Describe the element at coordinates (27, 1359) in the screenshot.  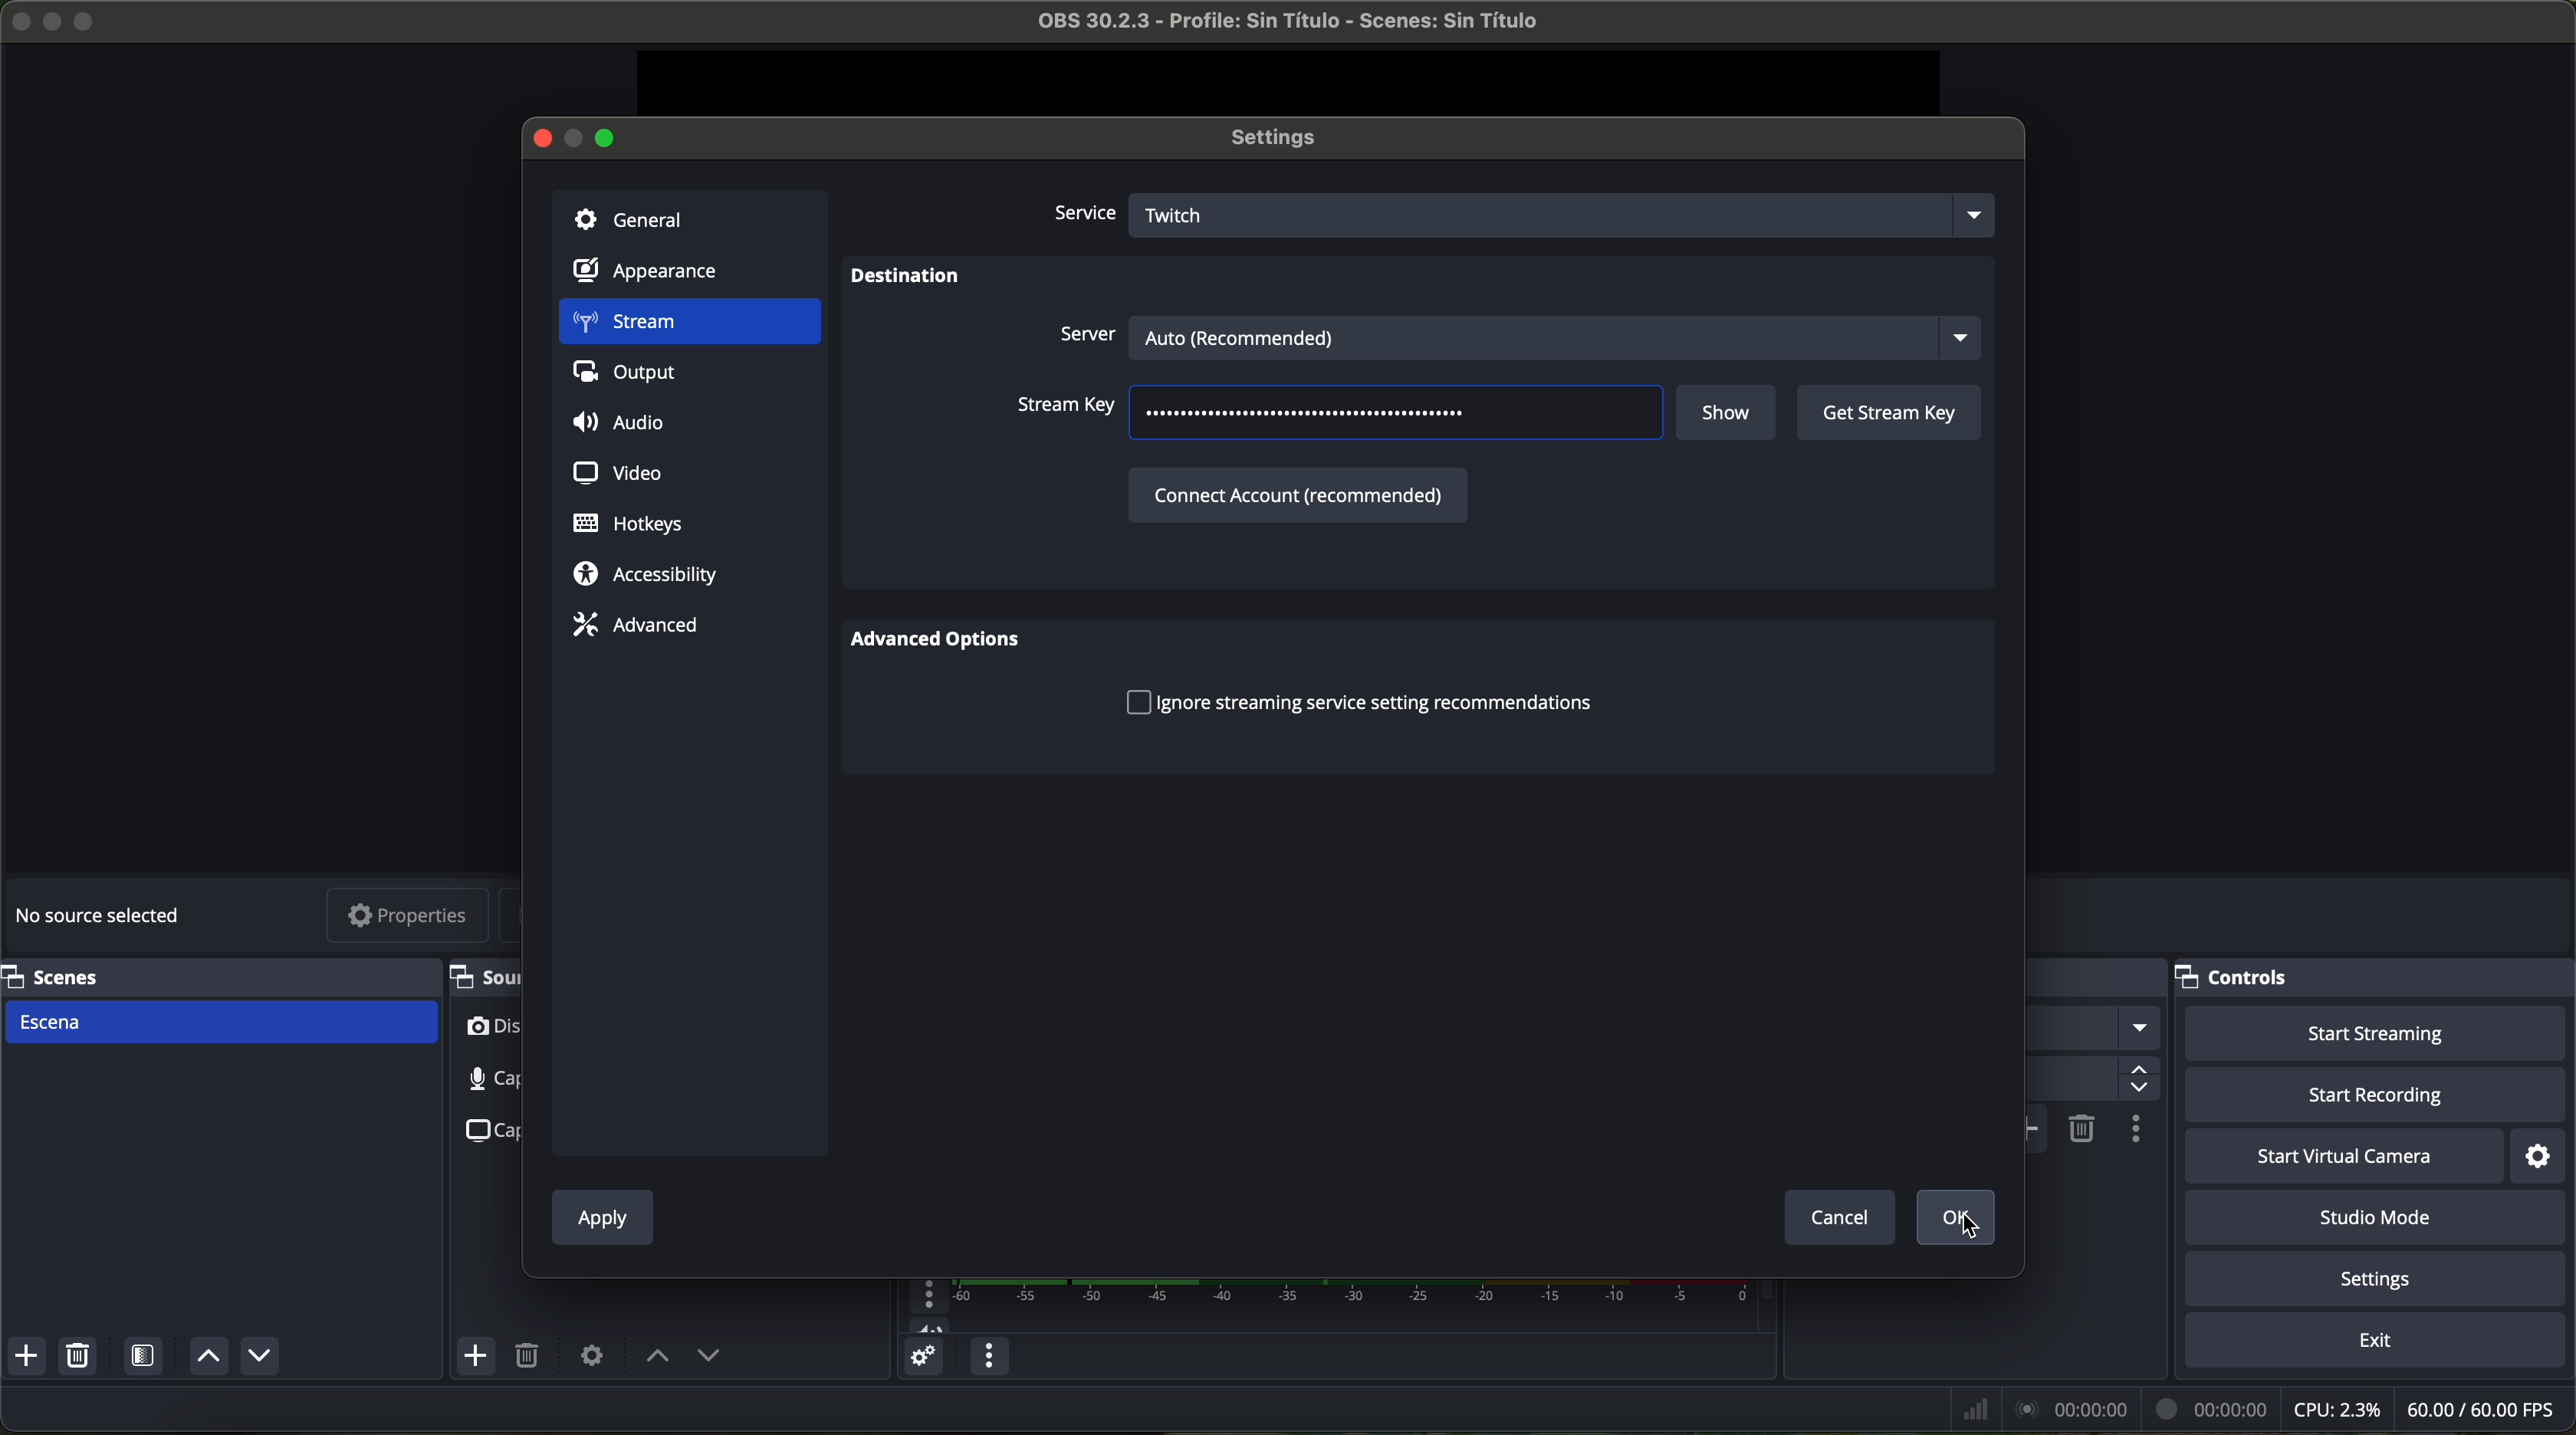
I see `add scene` at that location.